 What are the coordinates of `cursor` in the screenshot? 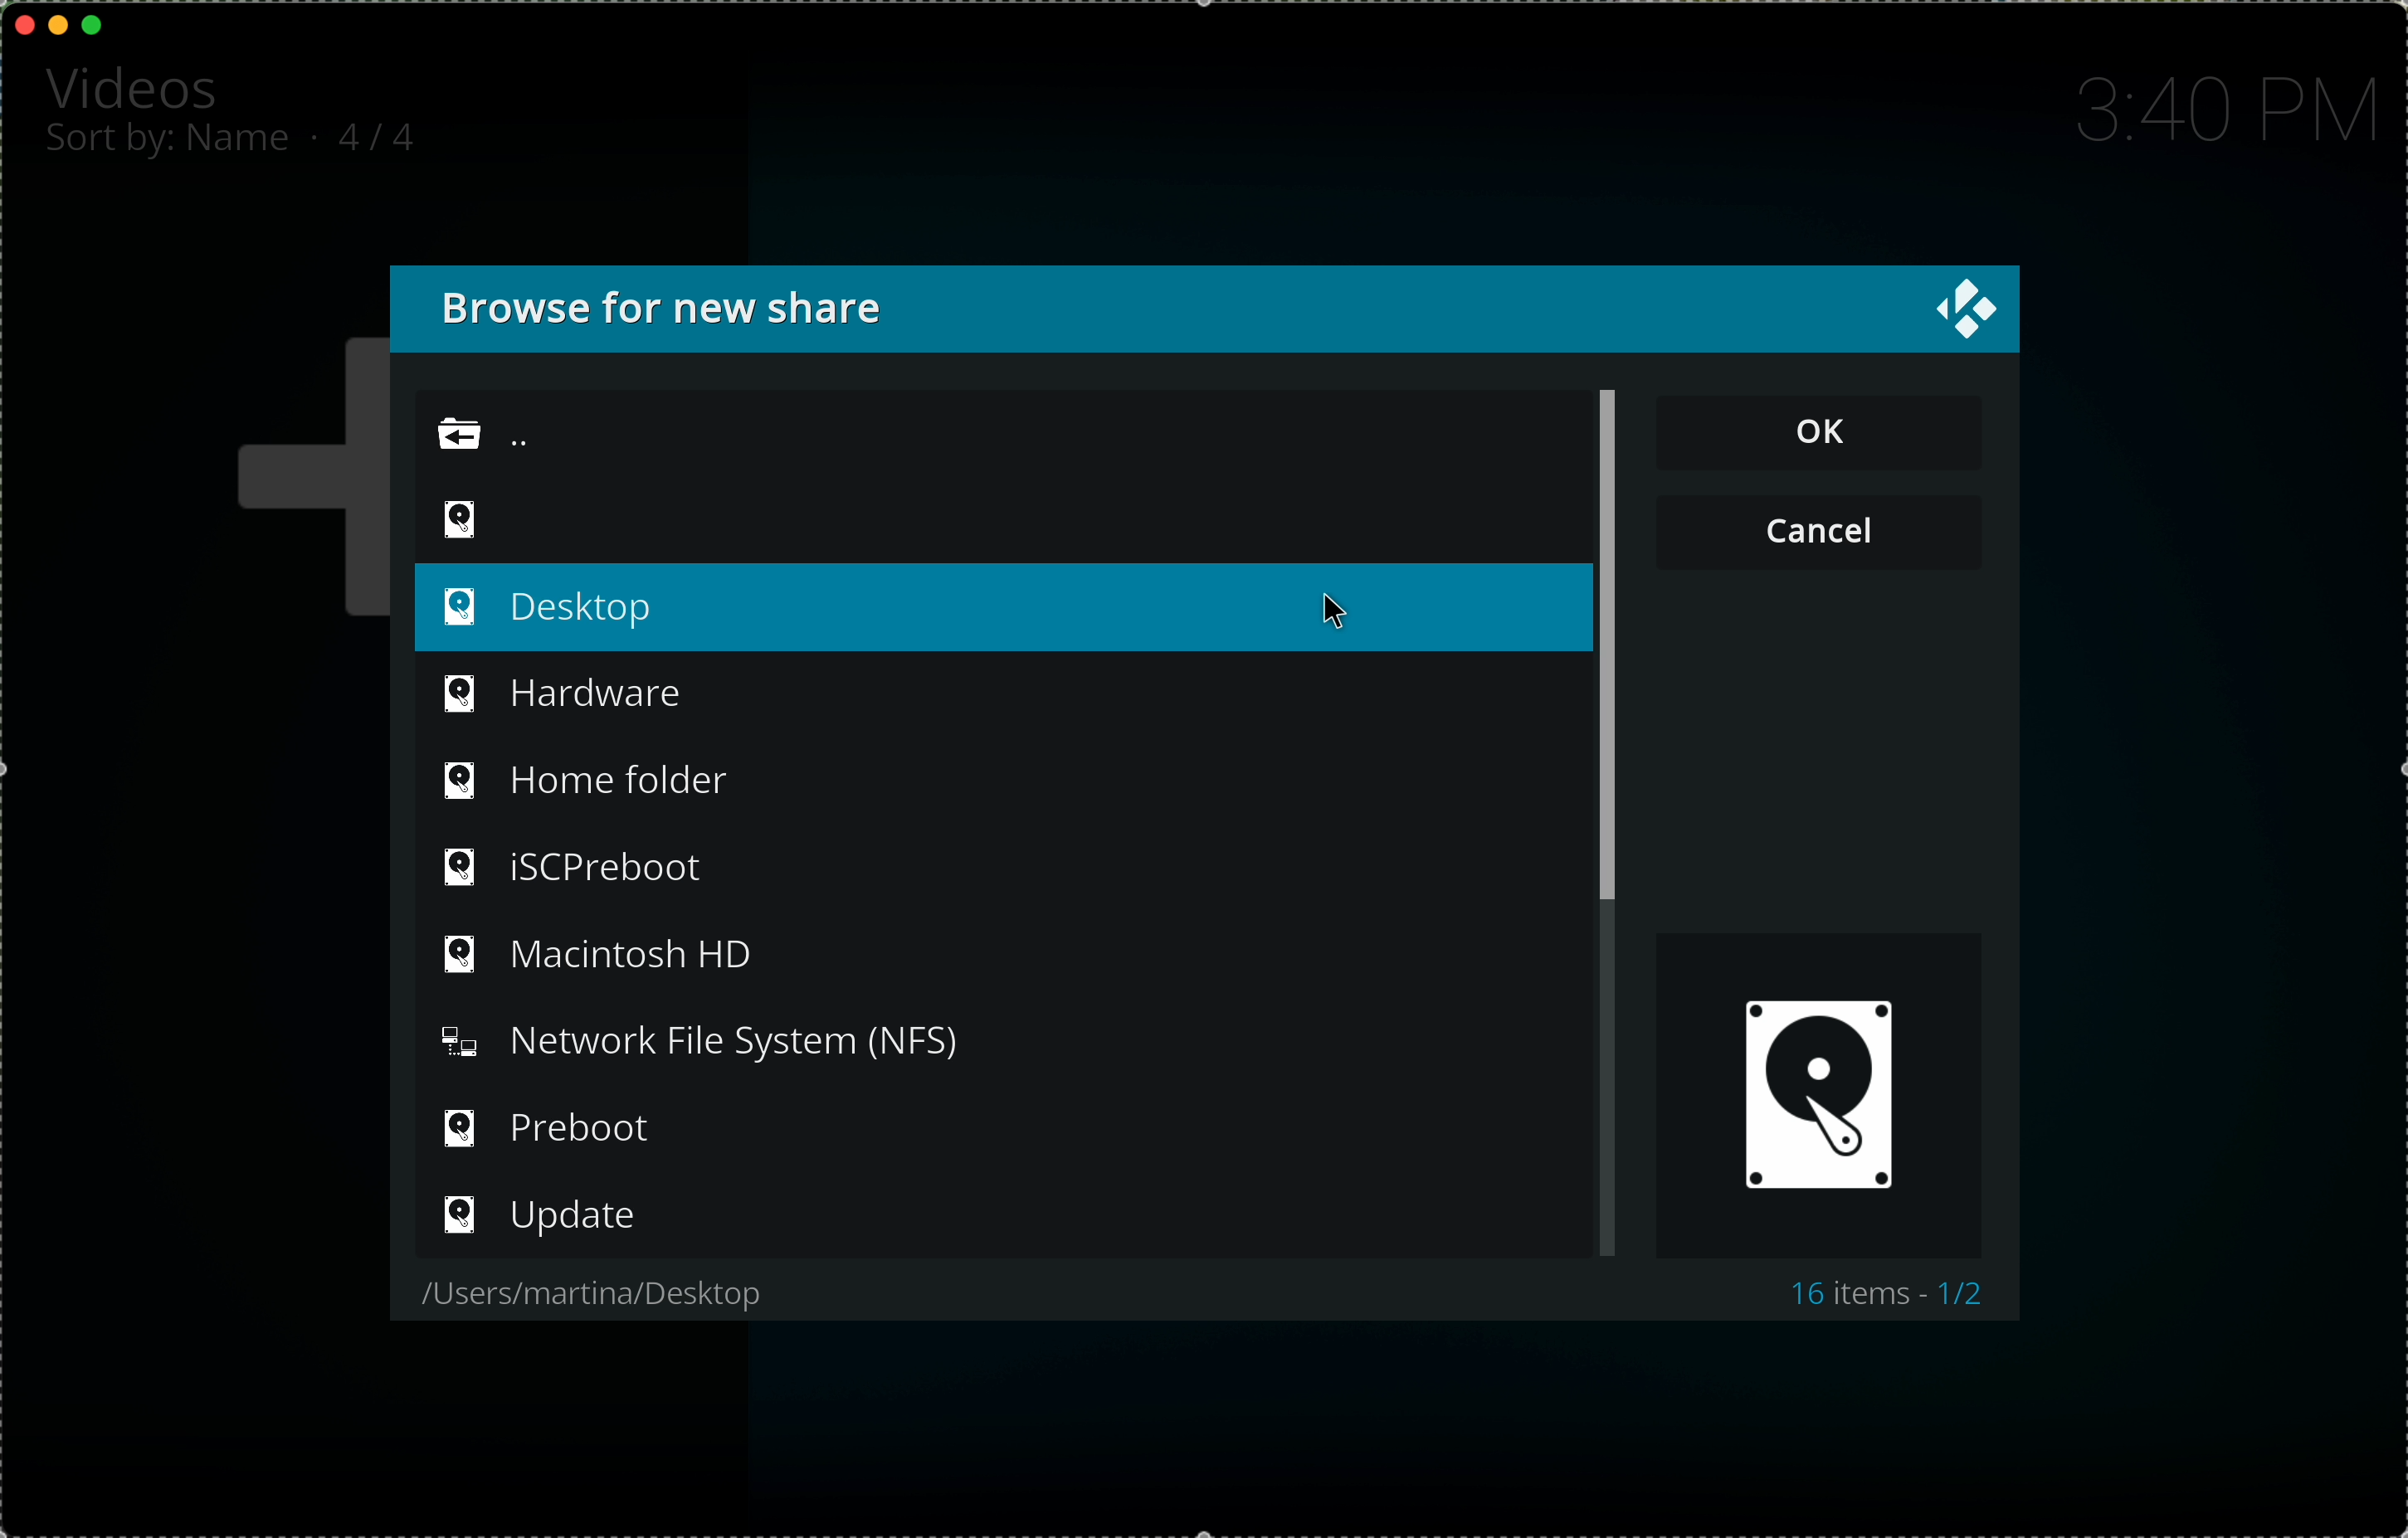 It's located at (1326, 622).